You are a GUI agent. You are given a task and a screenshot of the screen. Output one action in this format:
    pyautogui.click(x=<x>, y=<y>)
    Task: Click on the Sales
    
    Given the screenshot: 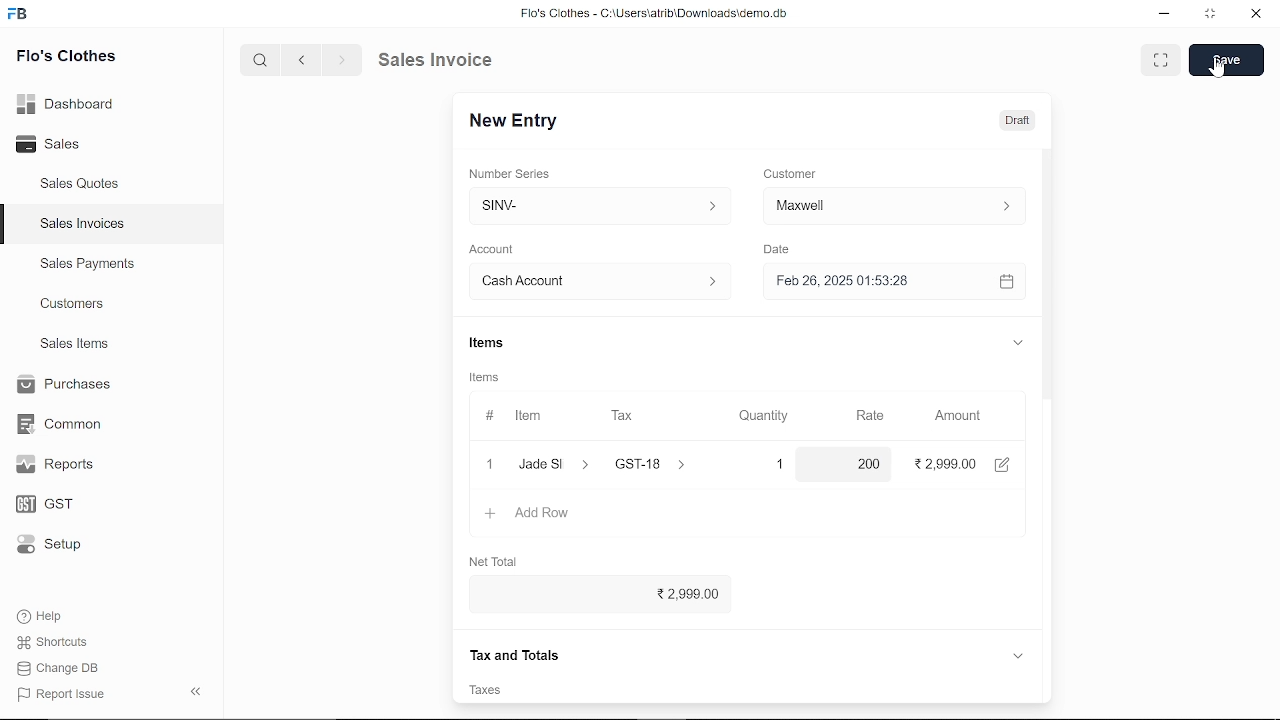 What is the action you would take?
    pyautogui.click(x=70, y=145)
    